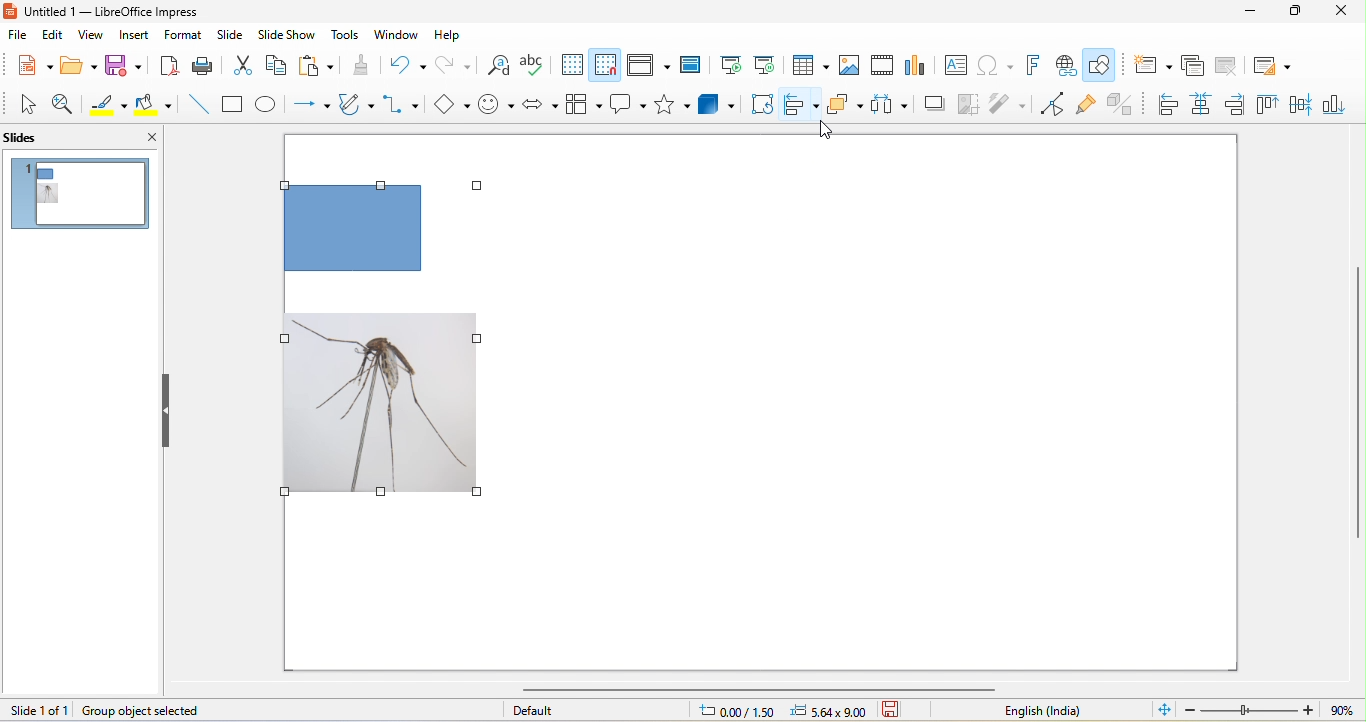 The image size is (1366, 722). What do you see at coordinates (139, 137) in the screenshot?
I see `close` at bounding box center [139, 137].